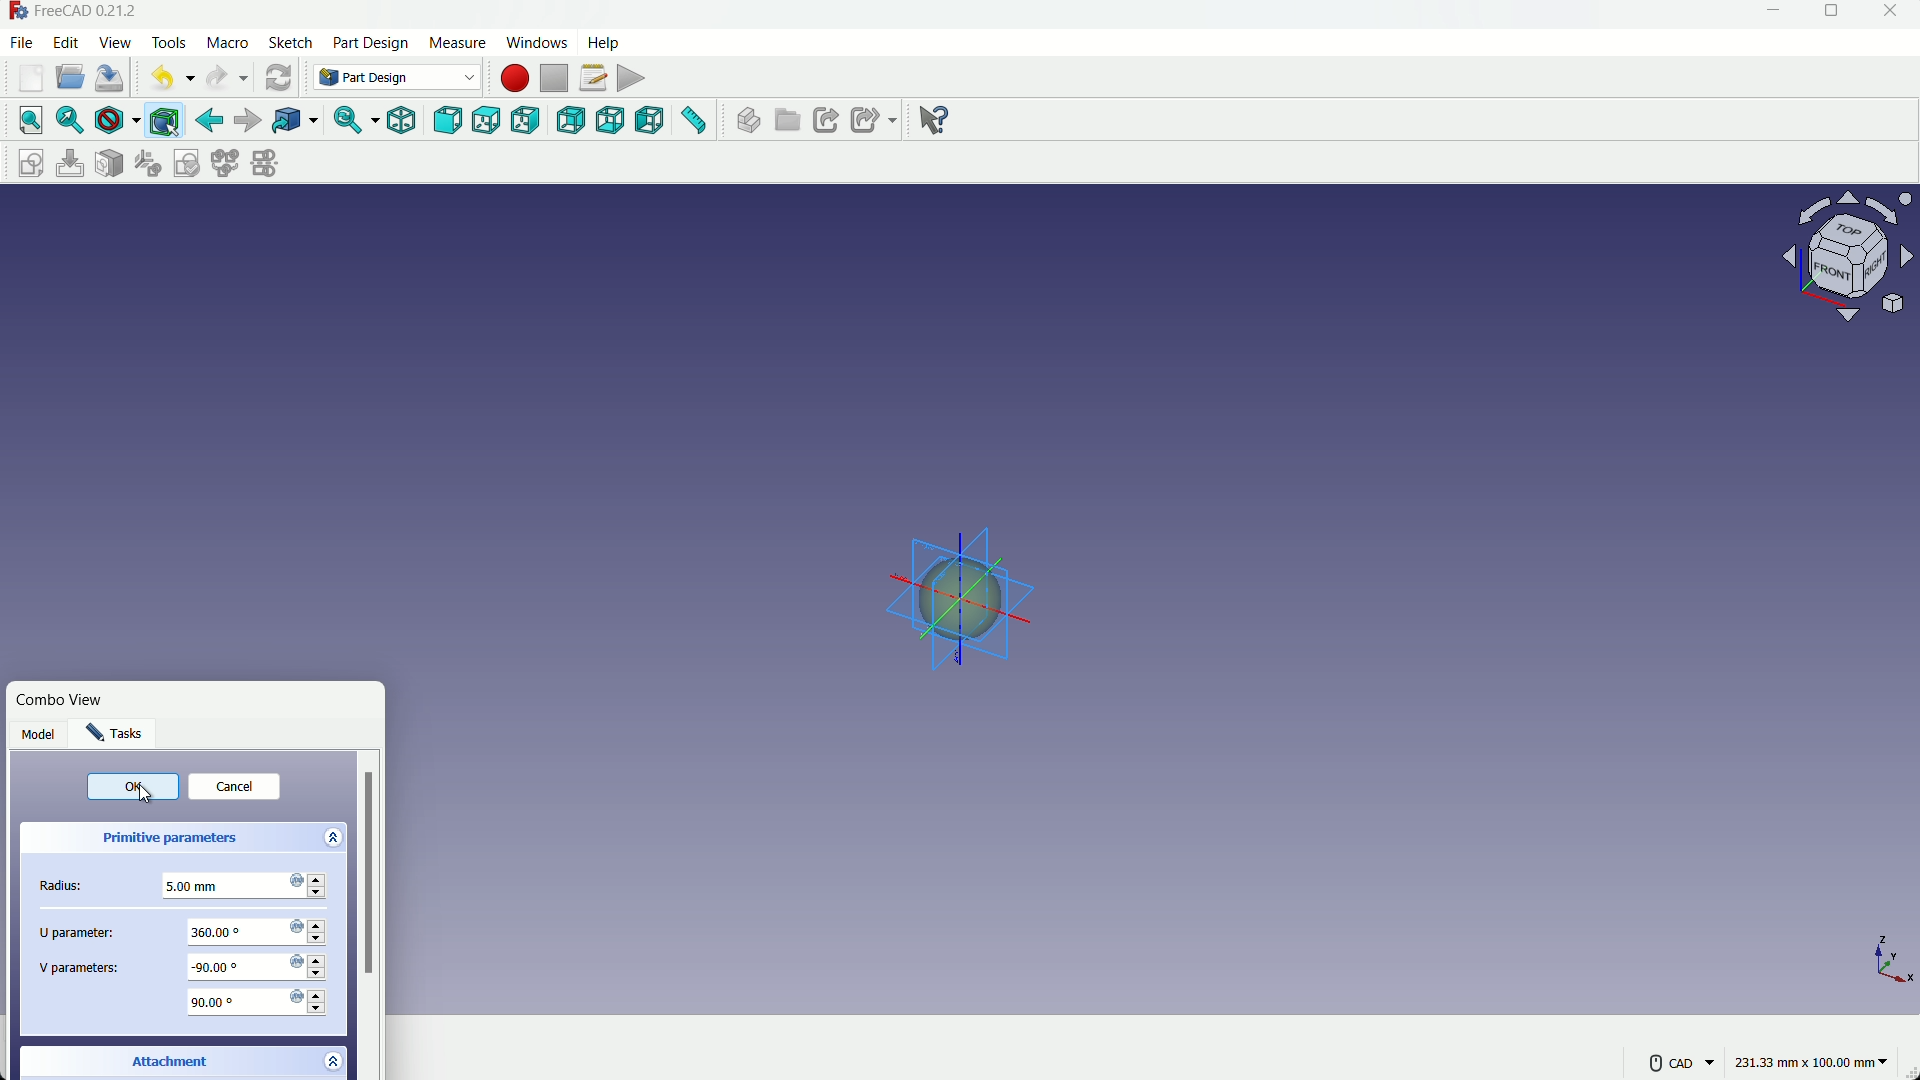  I want to click on undo, so click(162, 80).